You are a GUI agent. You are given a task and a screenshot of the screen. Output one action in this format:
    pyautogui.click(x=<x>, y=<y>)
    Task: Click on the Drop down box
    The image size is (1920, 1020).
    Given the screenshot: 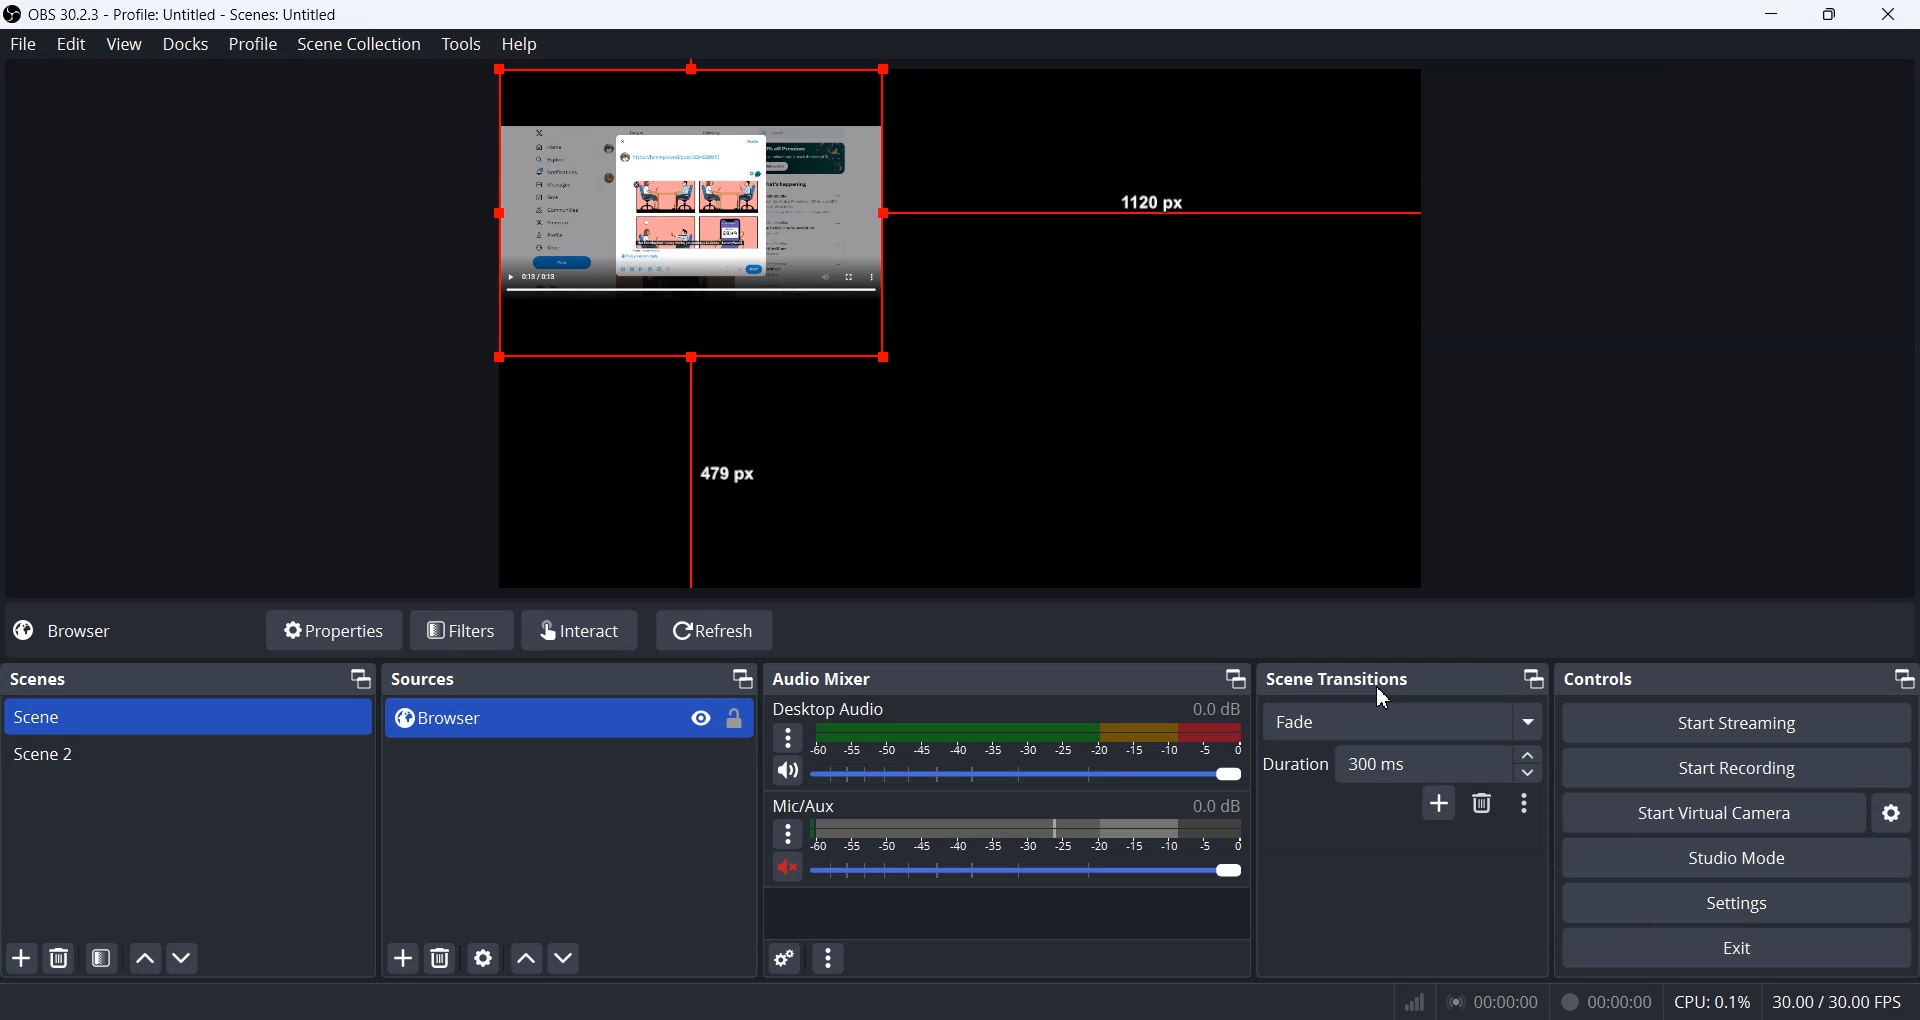 What is the action you would take?
    pyautogui.click(x=1525, y=720)
    